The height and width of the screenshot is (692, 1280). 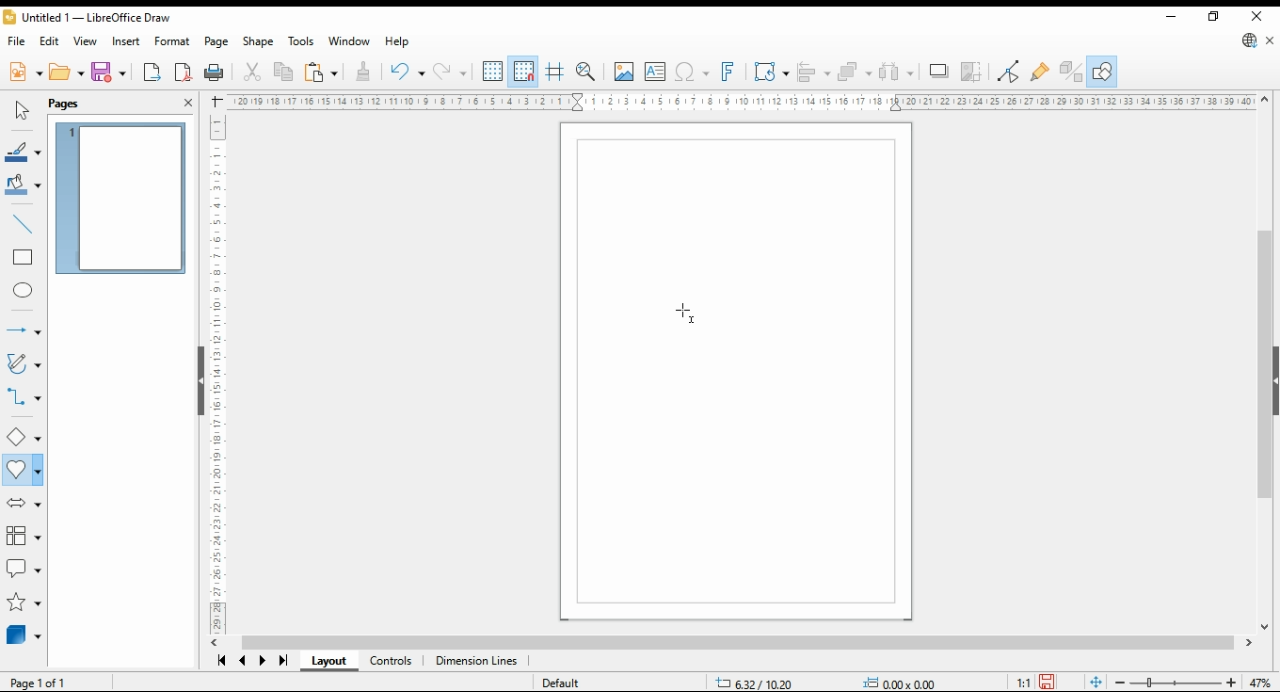 What do you see at coordinates (623, 72) in the screenshot?
I see `insert picture` at bounding box center [623, 72].